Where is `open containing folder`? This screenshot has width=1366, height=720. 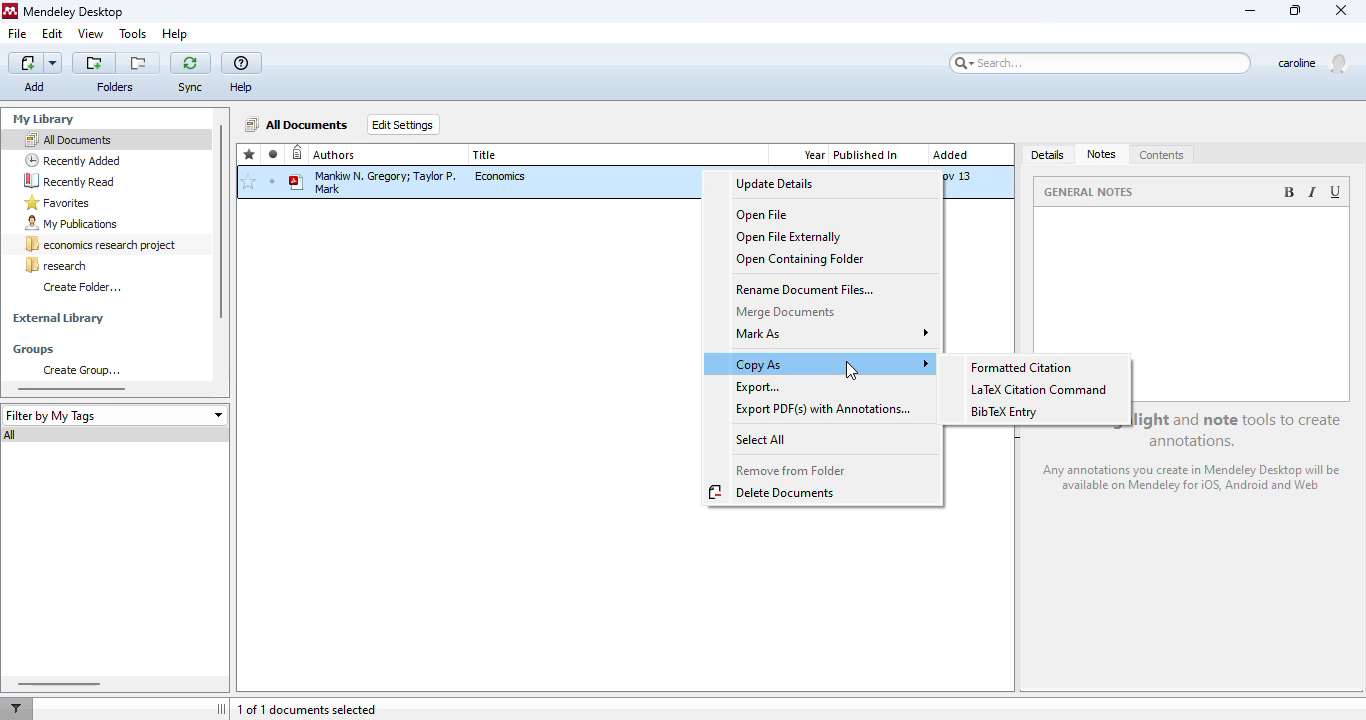 open containing folder is located at coordinates (802, 259).